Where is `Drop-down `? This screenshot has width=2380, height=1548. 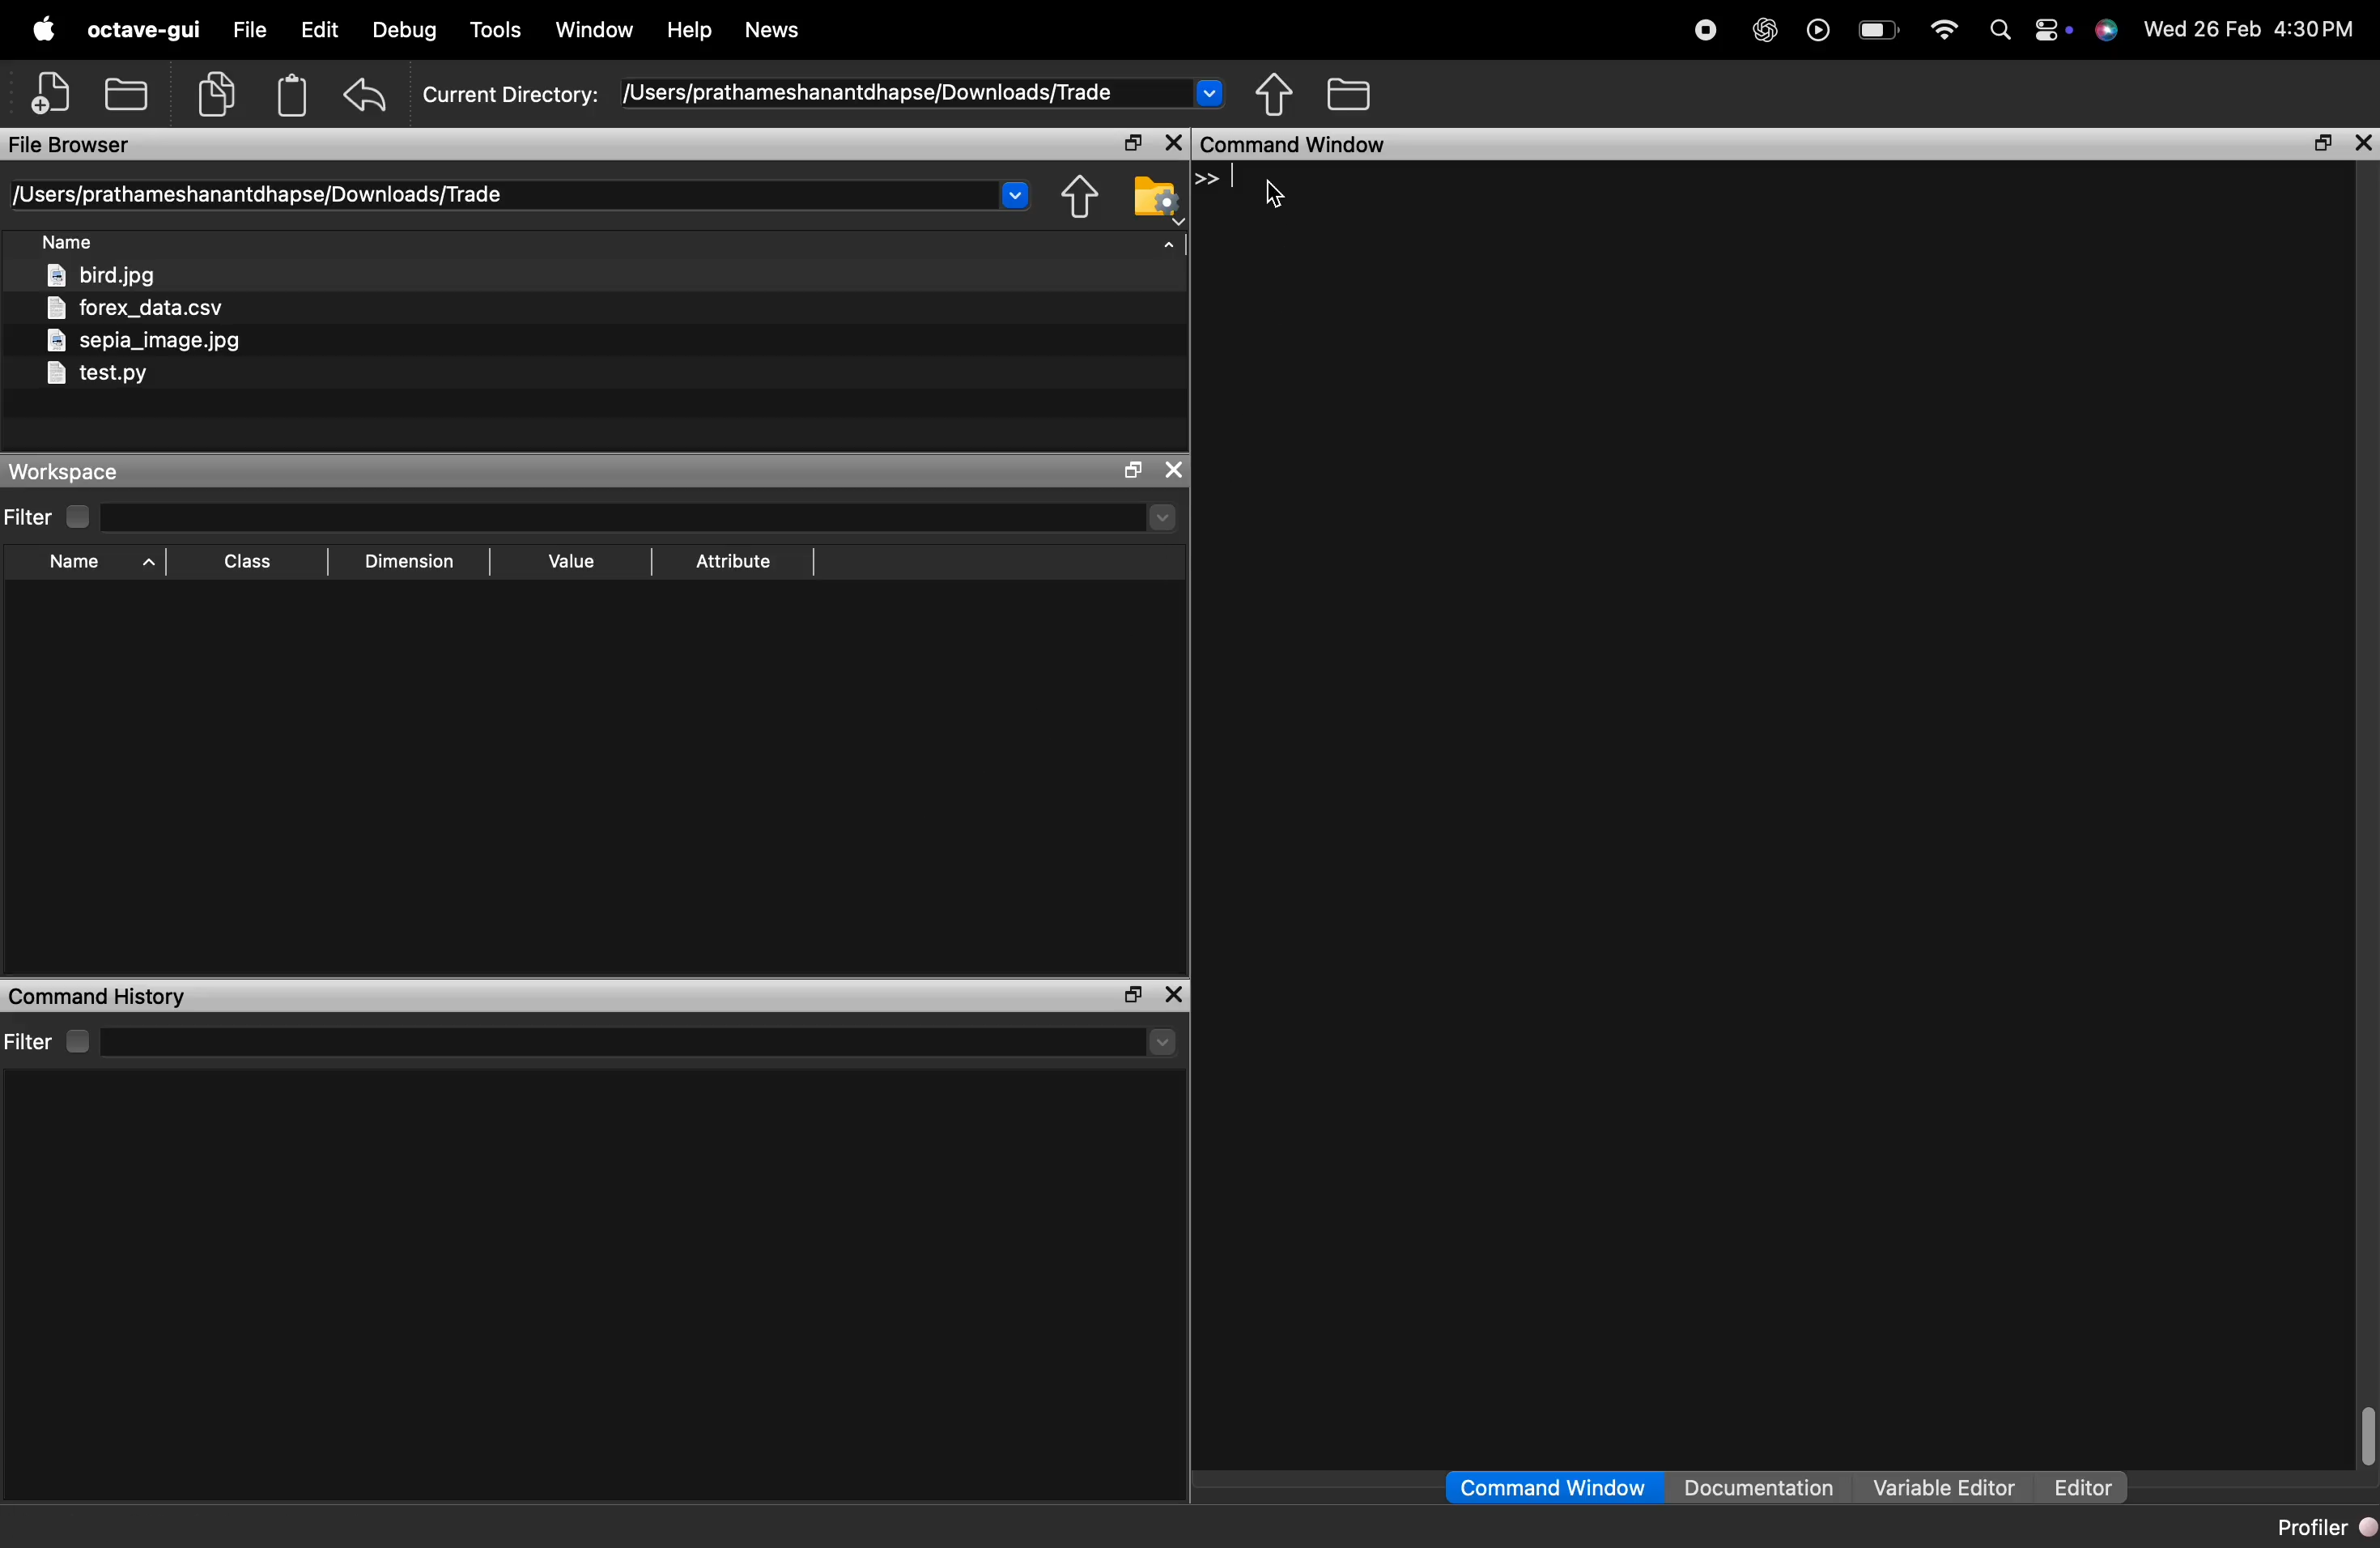
Drop-down  is located at coordinates (1162, 1042).